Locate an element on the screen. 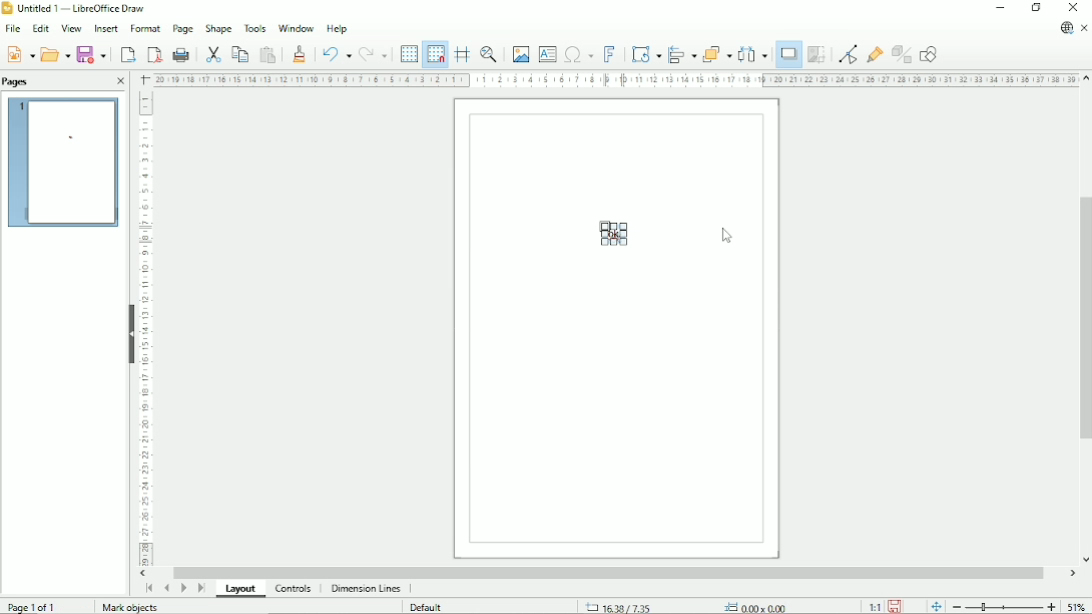 The width and height of the screenshot is (1092, 614). Mark objects is located at coordinates (126, 607).